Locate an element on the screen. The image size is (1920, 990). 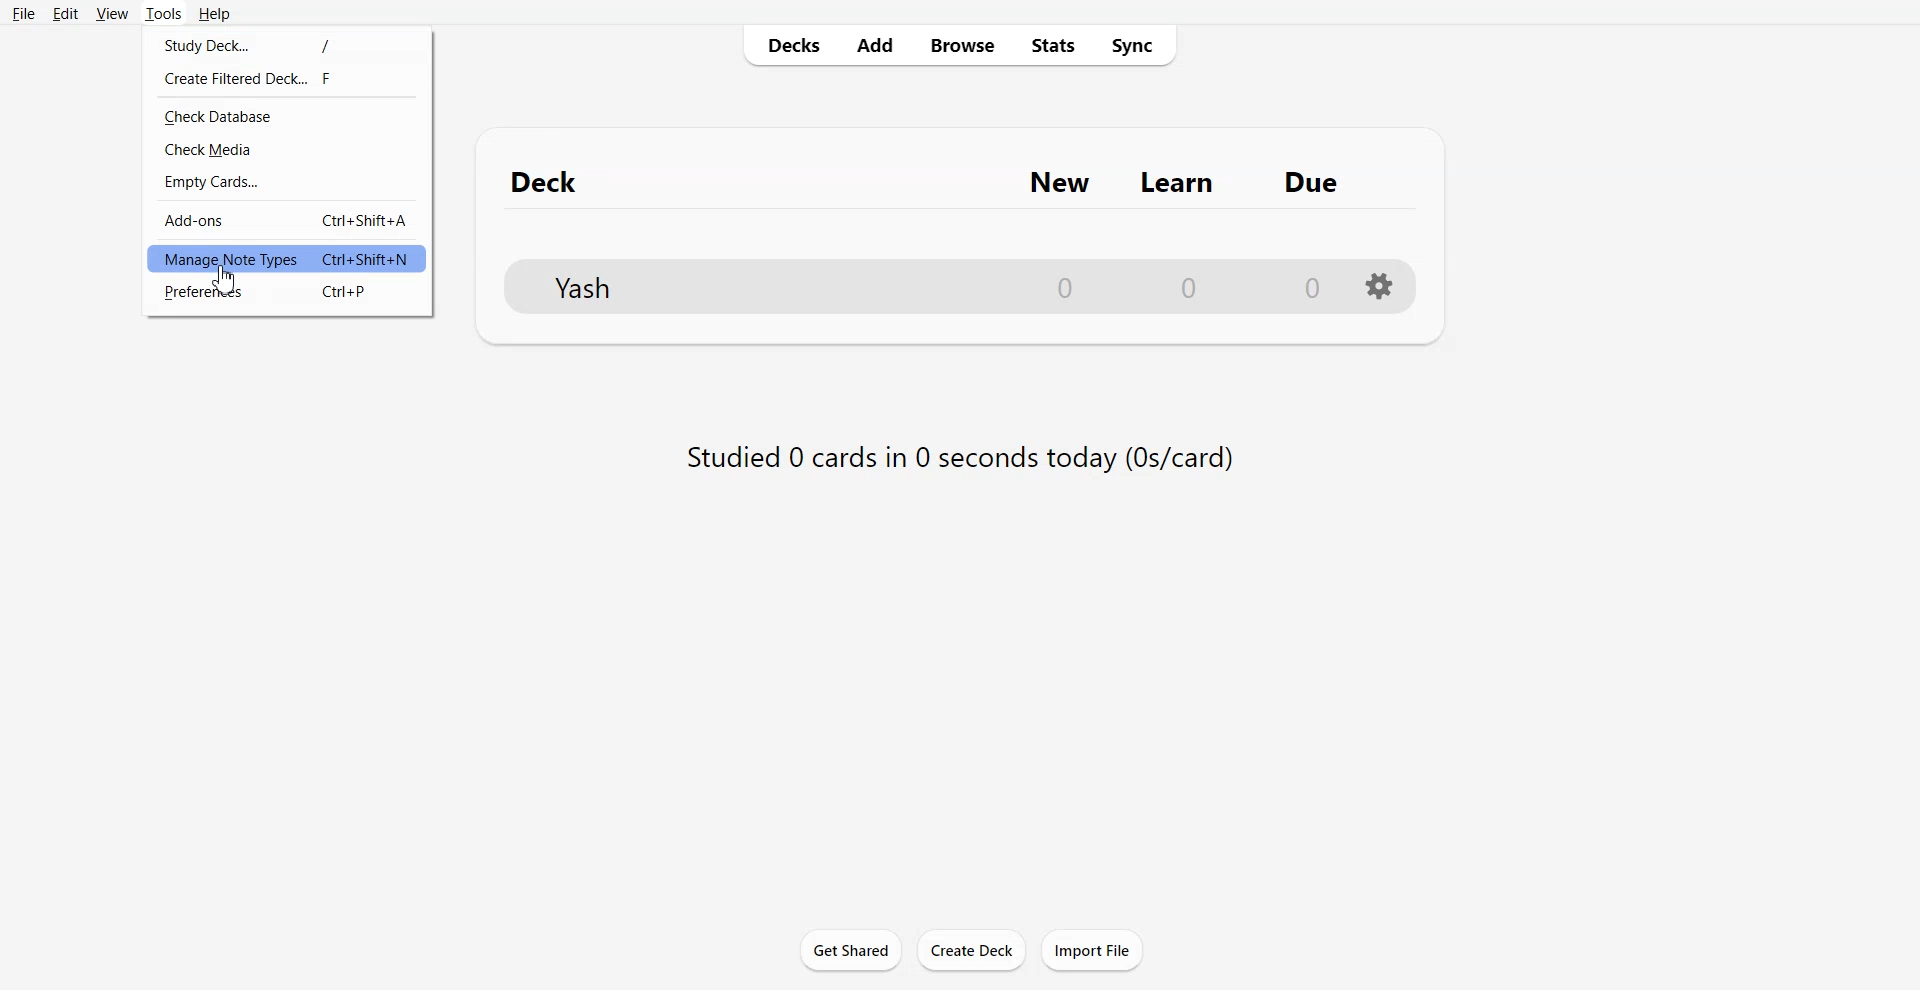
File is located at coordinates (920, 285).